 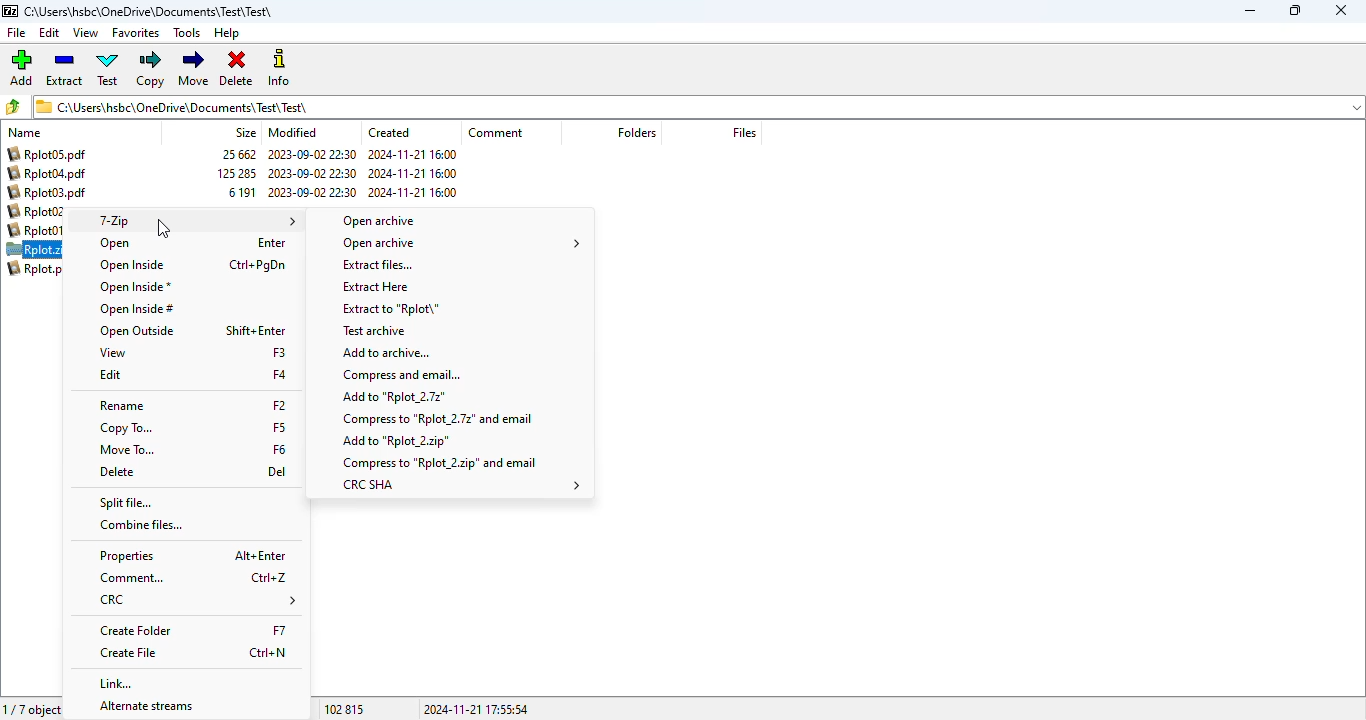 What do you see at coordinates (236, 69) in the screenshot?
I see `delete` at bounding box center [236, 69].